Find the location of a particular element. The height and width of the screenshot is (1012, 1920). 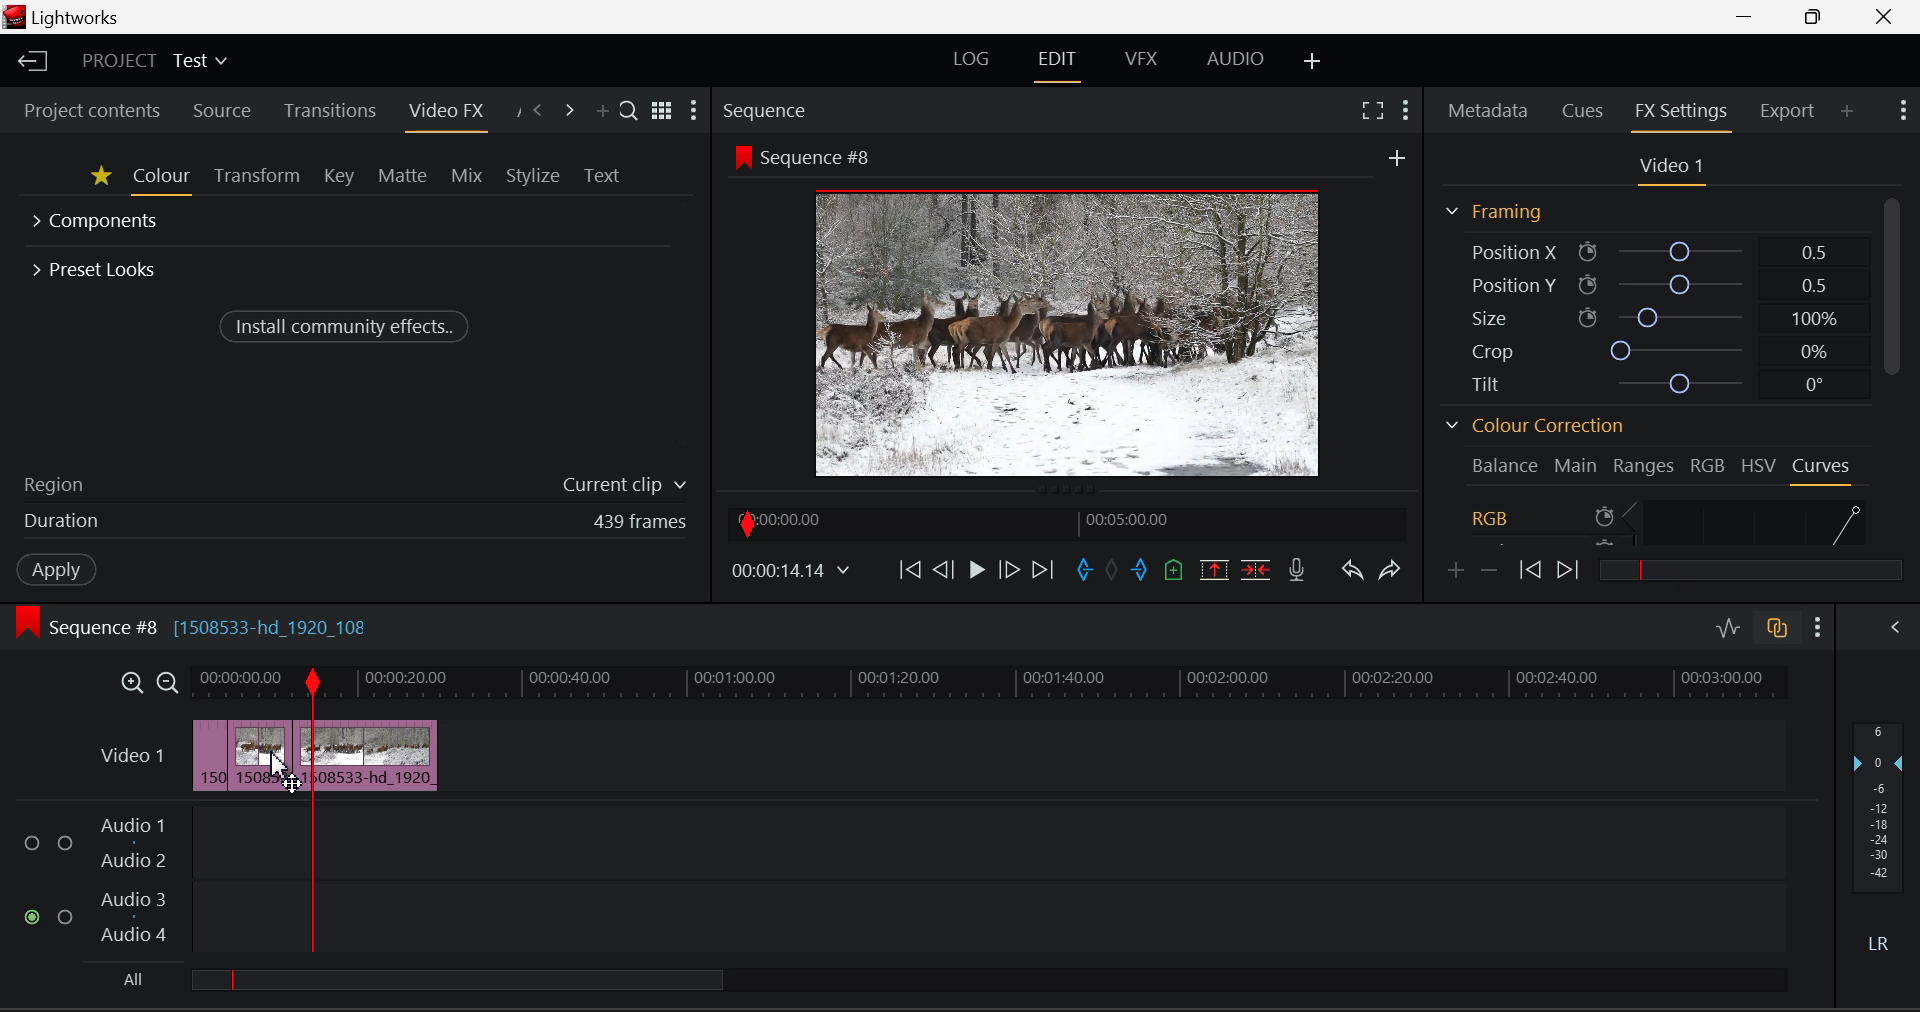

Key is located at coordinates (337, 178).